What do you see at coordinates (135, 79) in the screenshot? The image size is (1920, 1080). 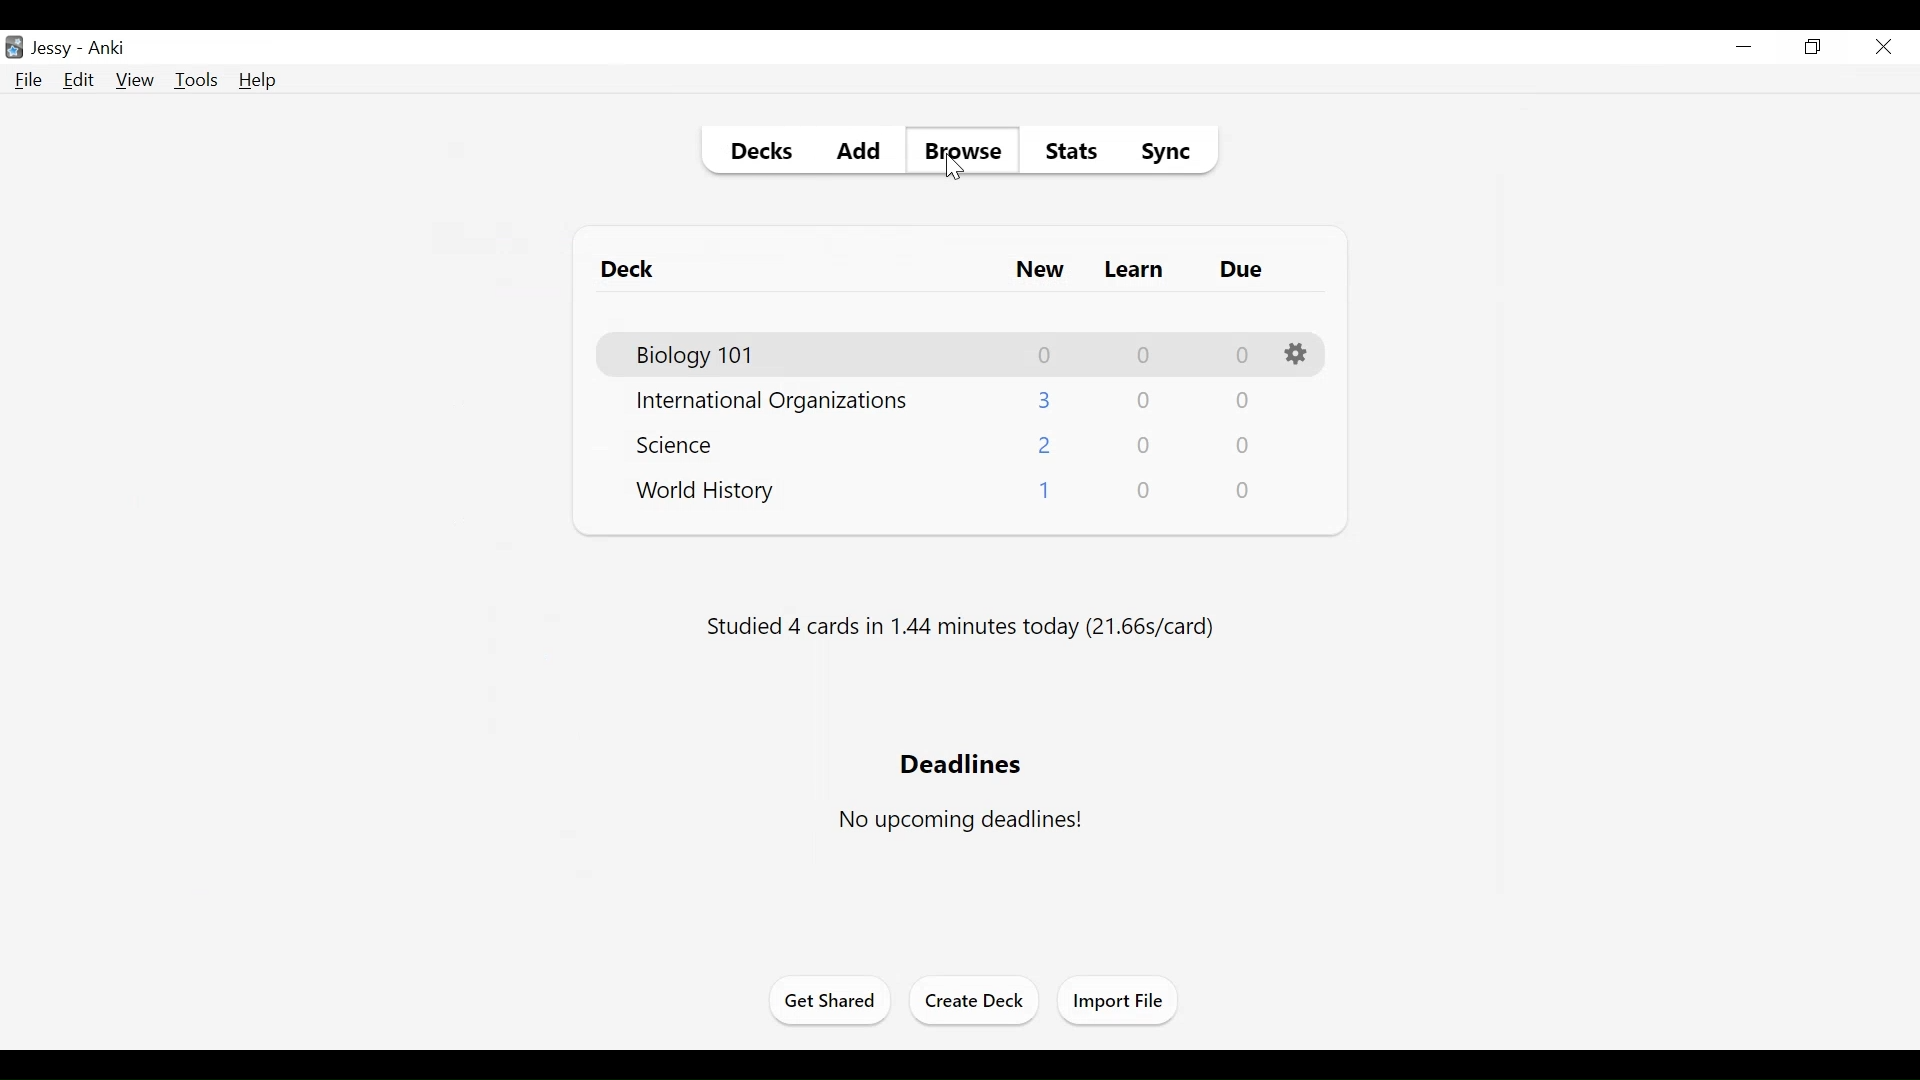 I see `View` at bounding box center [135, 79].